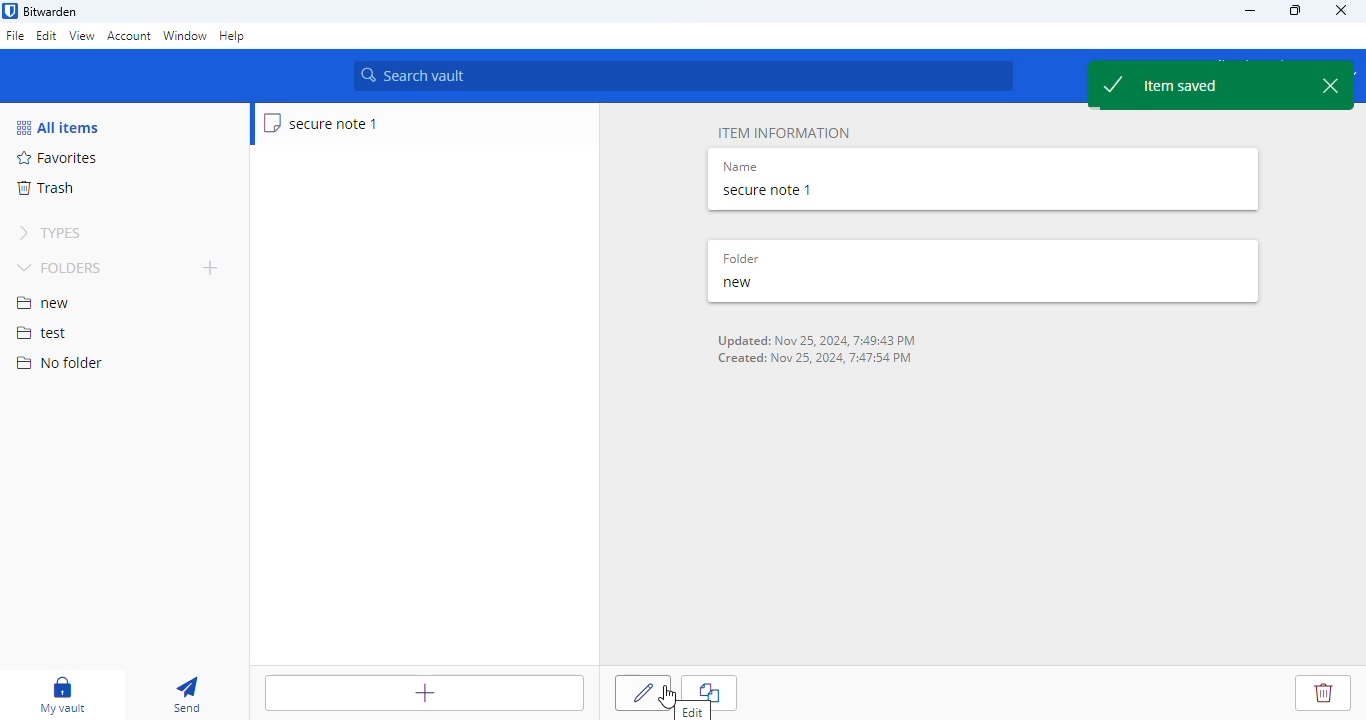 This screenshot has height=720, width=1366. Describe the element at coordinates (185, 37) in the screenshot. I see `window` at that location.